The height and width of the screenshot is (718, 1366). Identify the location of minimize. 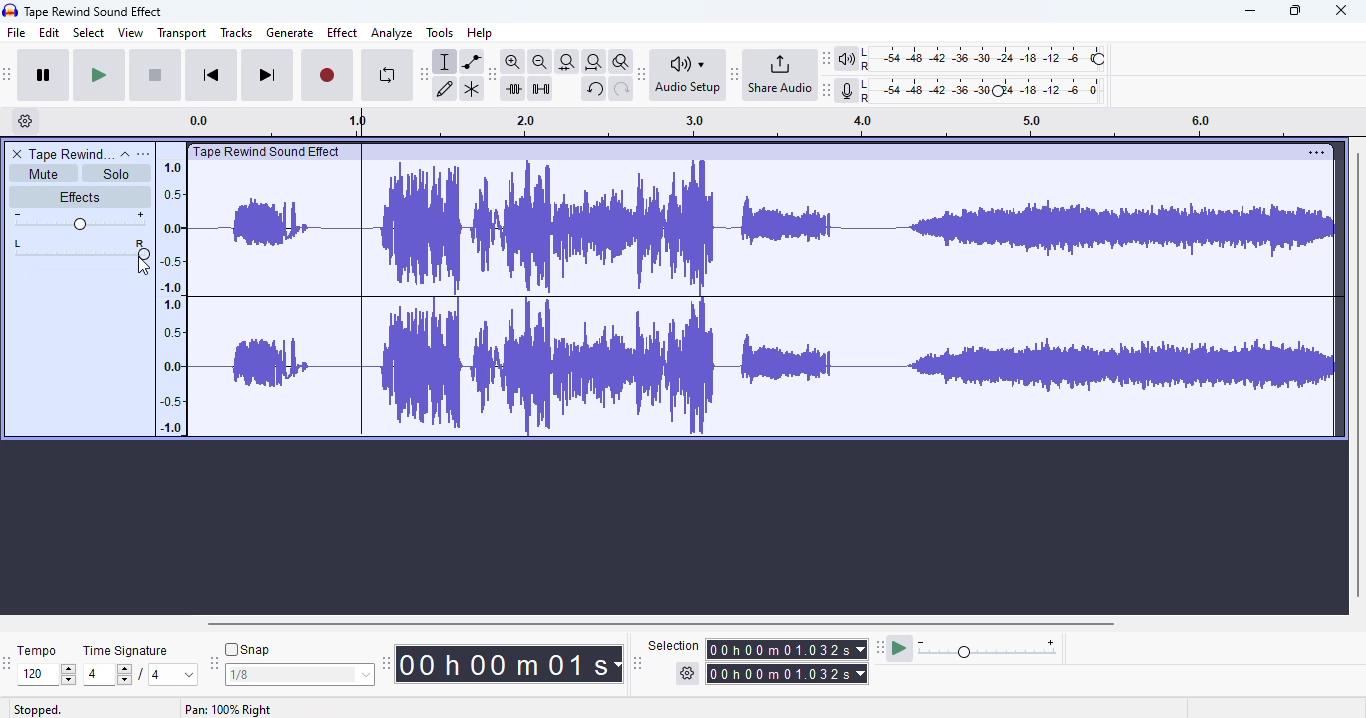
(1250, 10).